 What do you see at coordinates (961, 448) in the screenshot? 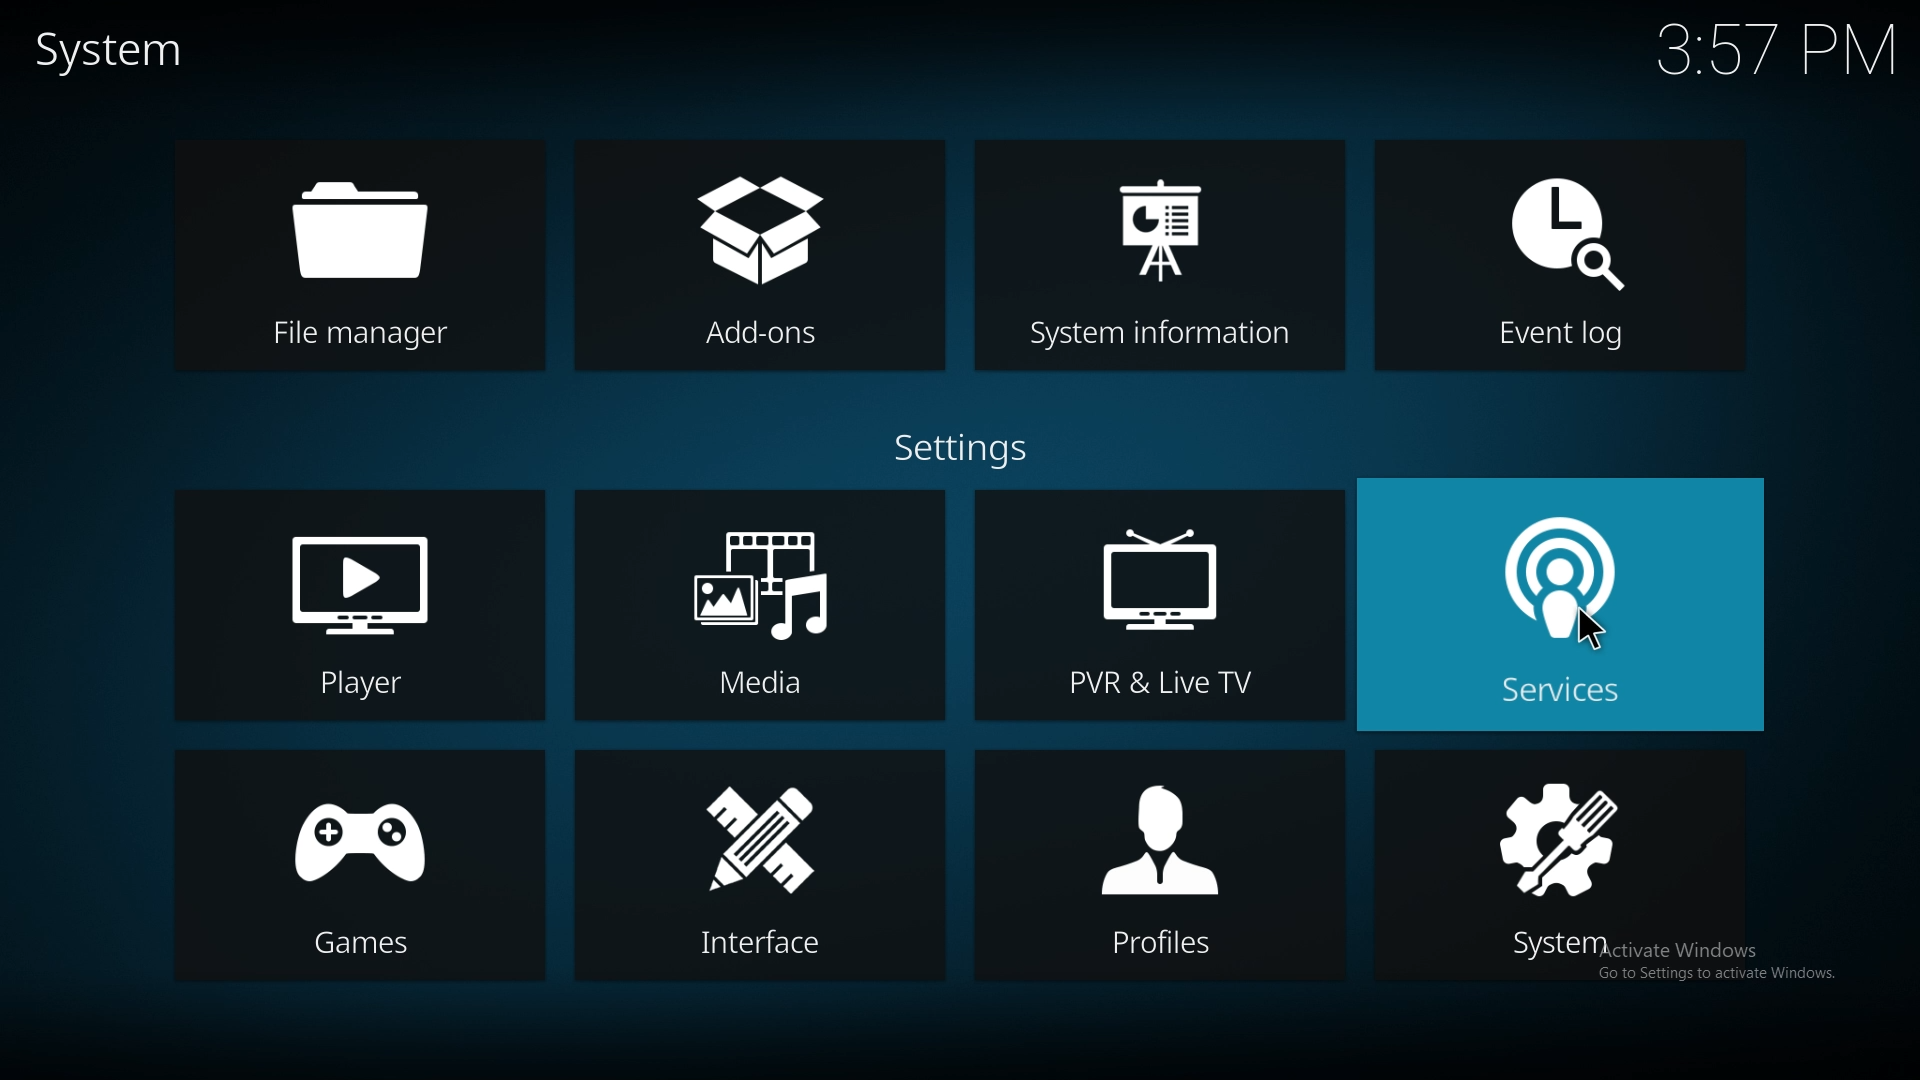
I see `settings` at bounding box center [961, 448].